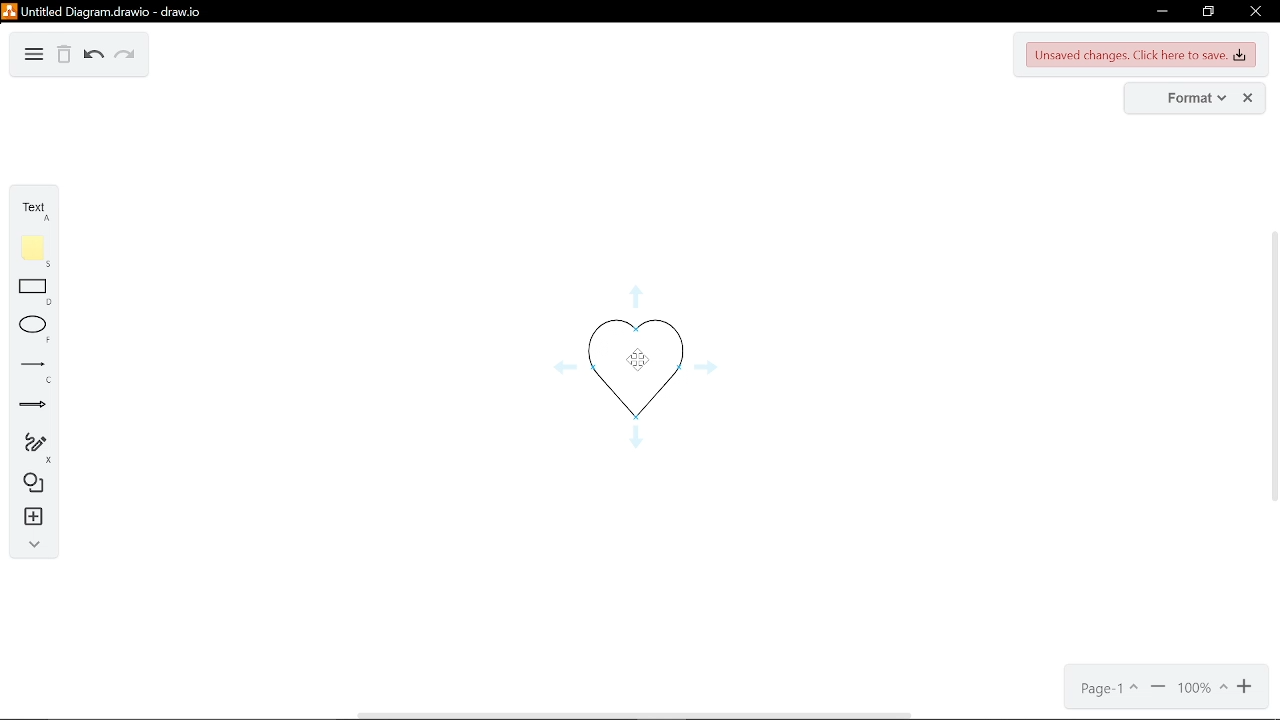  I want to click on redo, so click(123, 56).